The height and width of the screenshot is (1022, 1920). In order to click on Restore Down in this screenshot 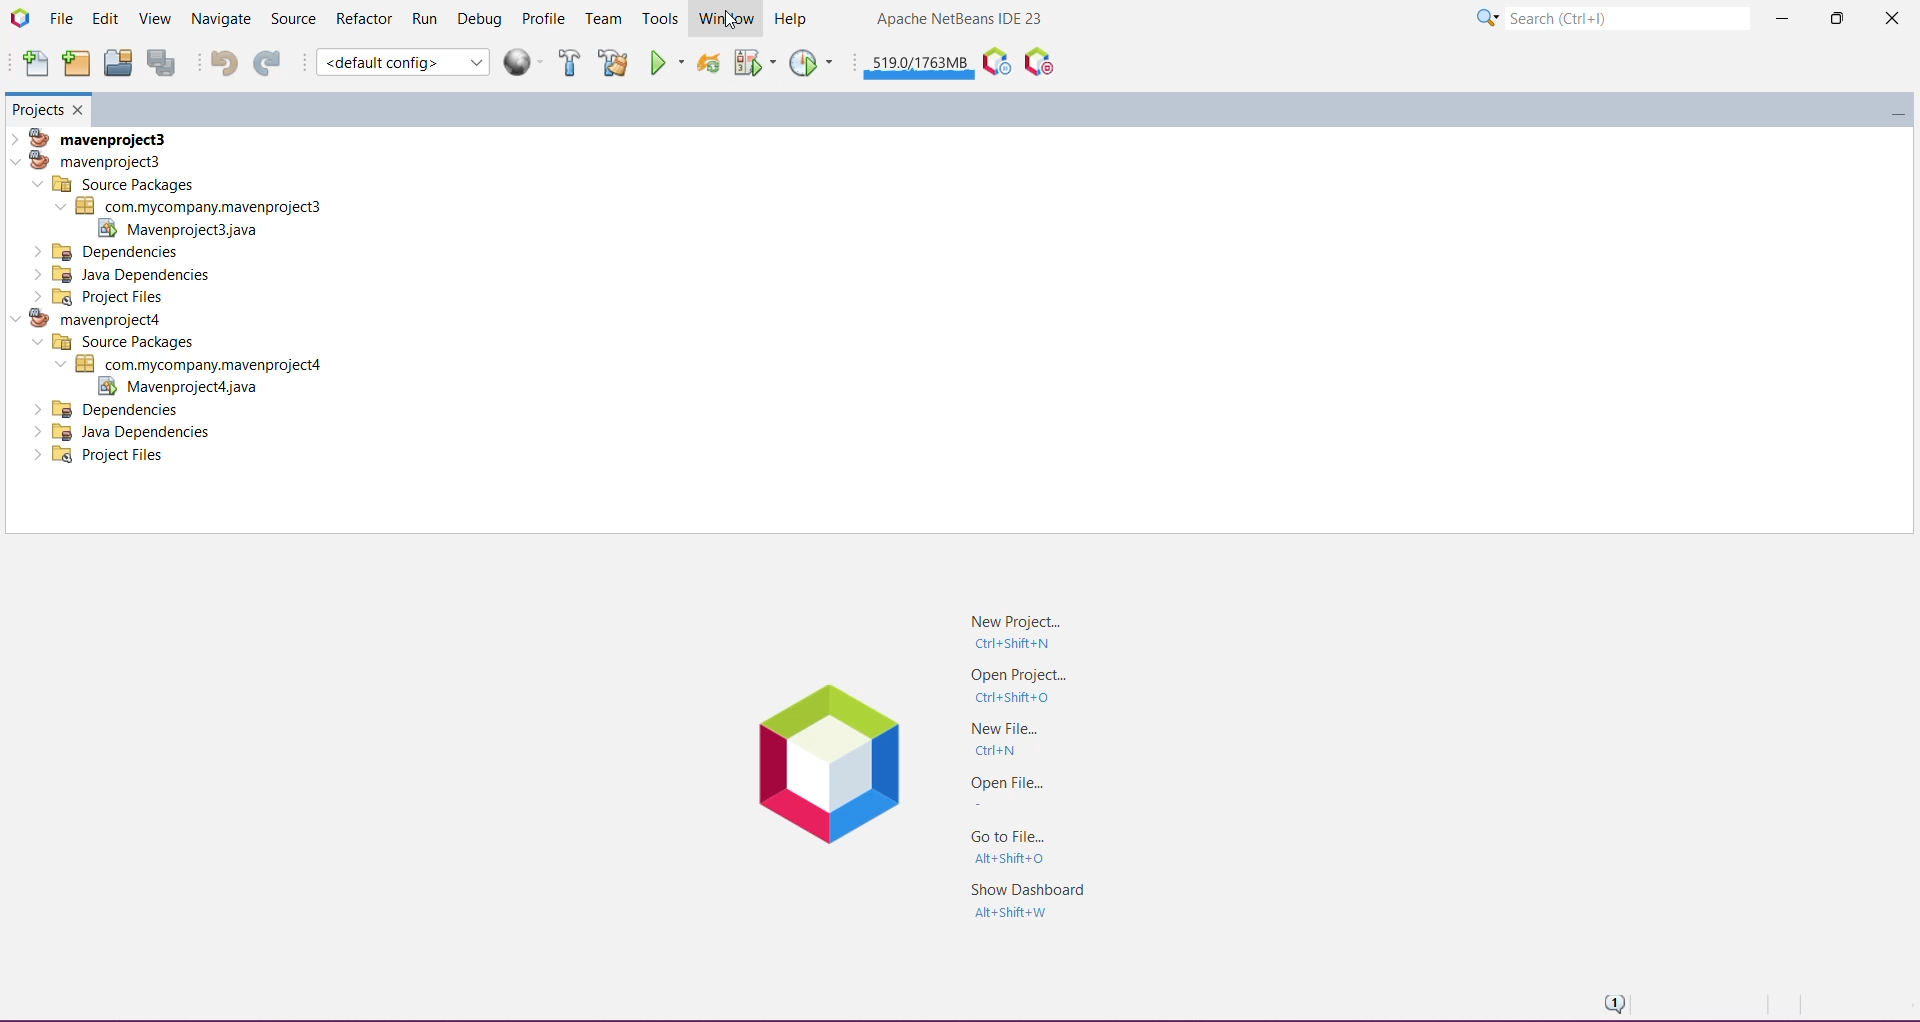, I will do `click(1834, 18)`.